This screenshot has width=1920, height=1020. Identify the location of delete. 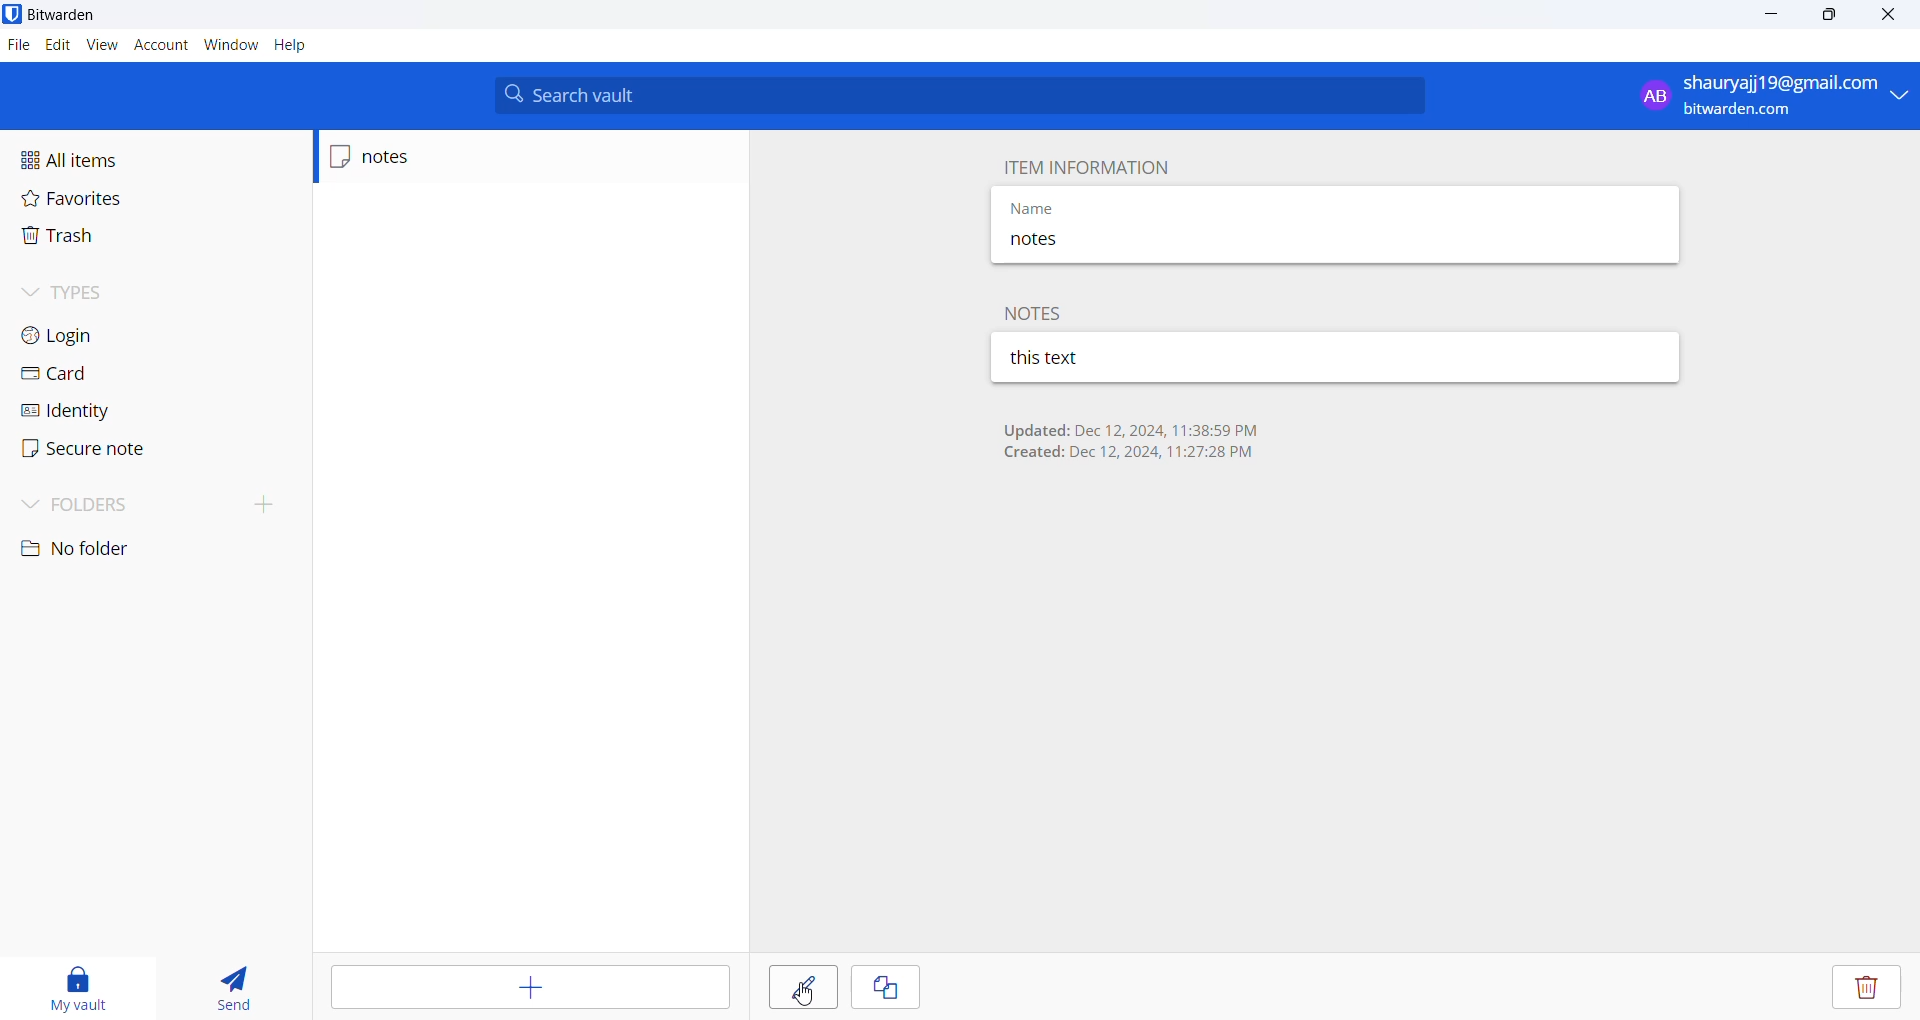
(1865, 988).